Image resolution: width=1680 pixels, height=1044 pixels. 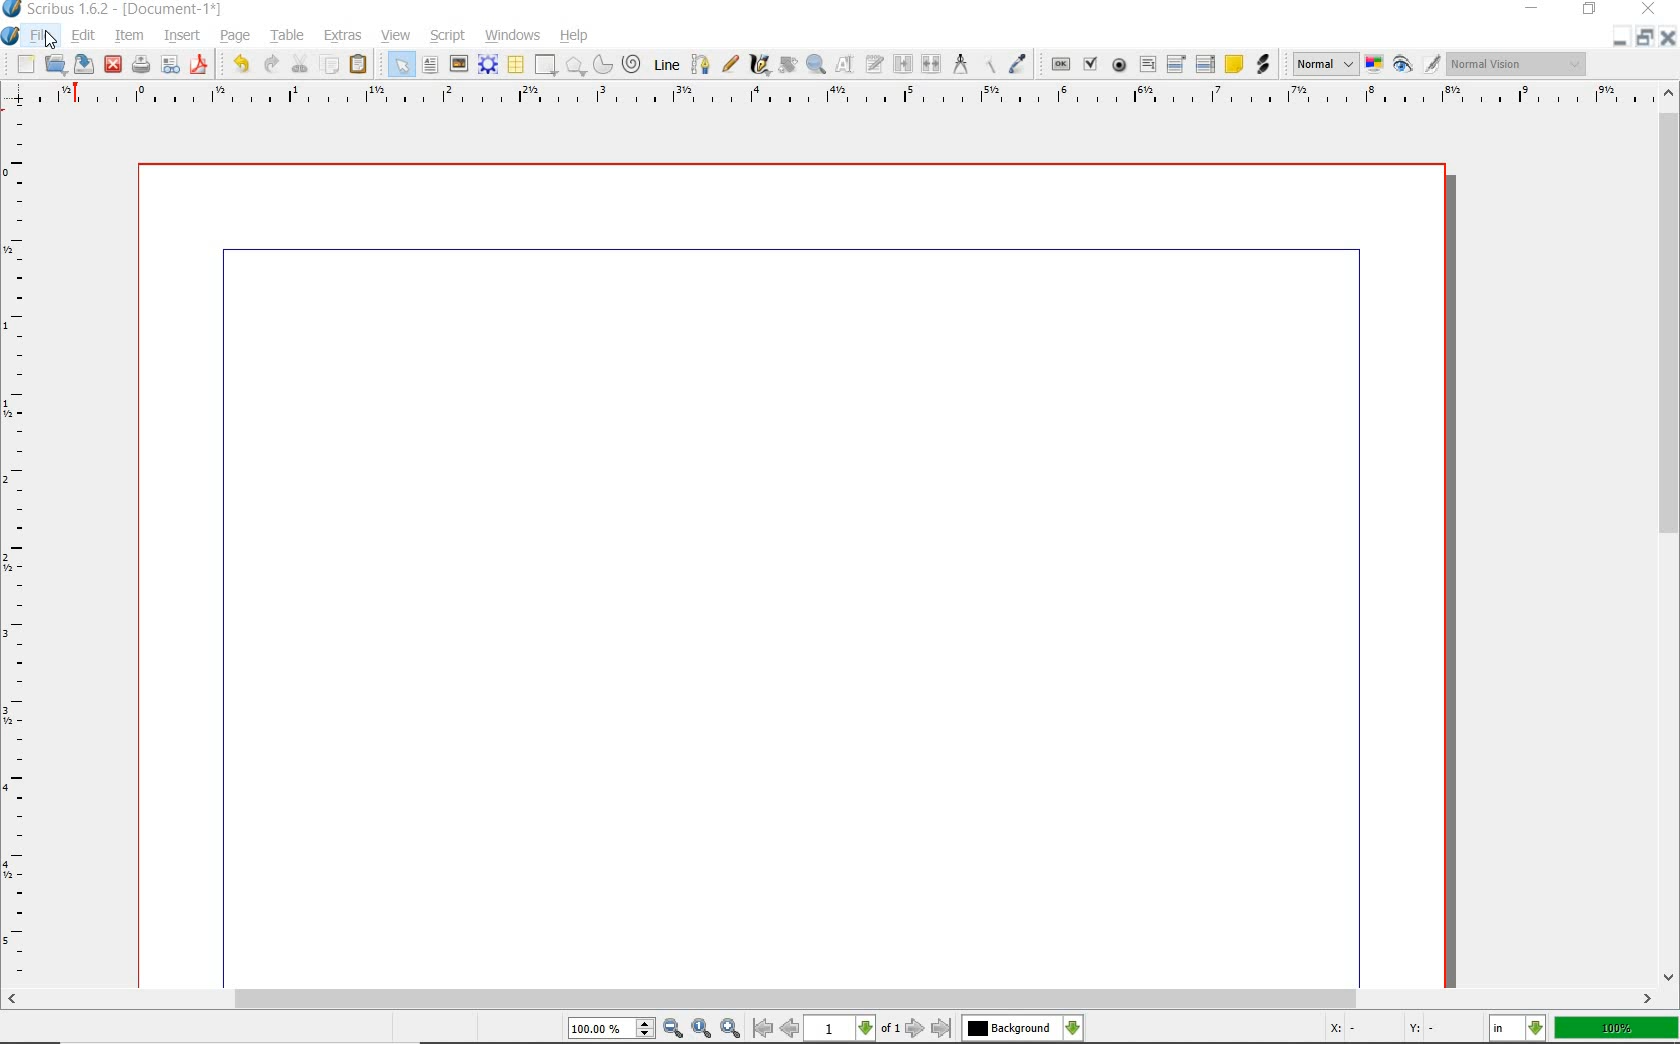 I want to click on print, so click(x=140, y=64).